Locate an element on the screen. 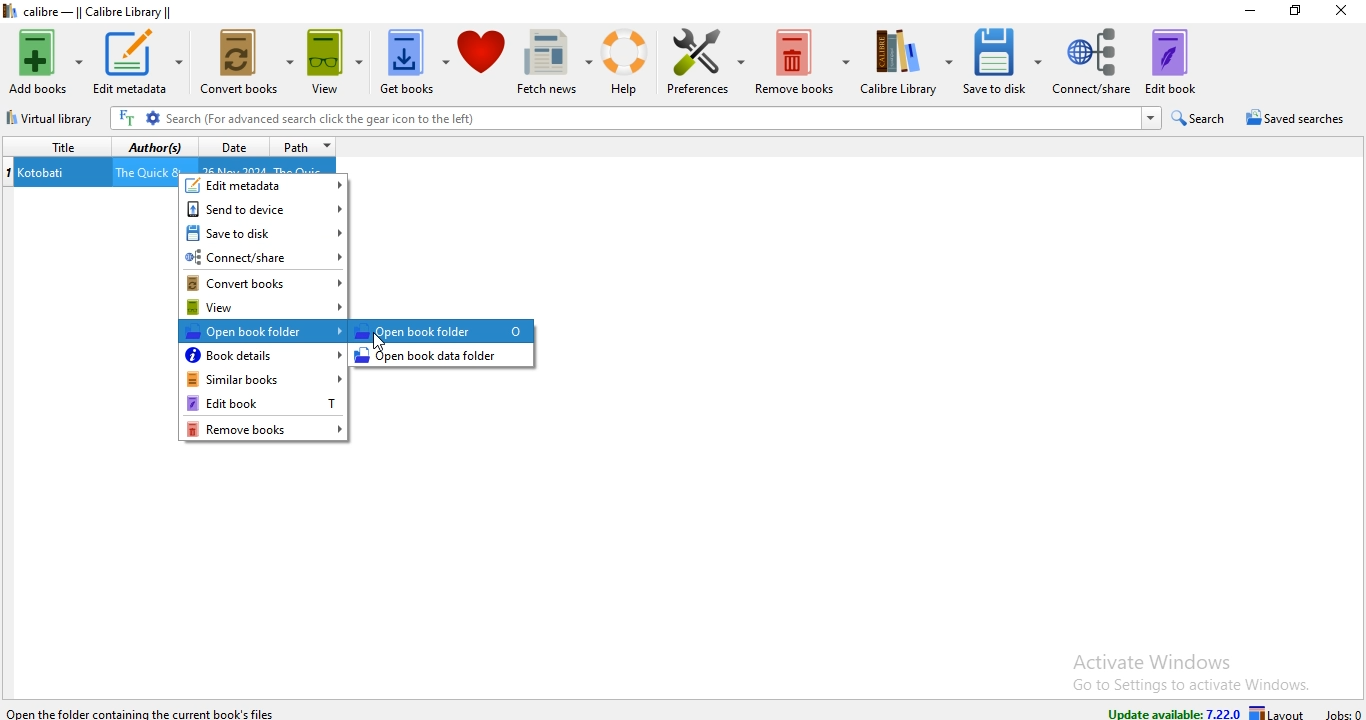  layout is located at coordinates (1281, 712).